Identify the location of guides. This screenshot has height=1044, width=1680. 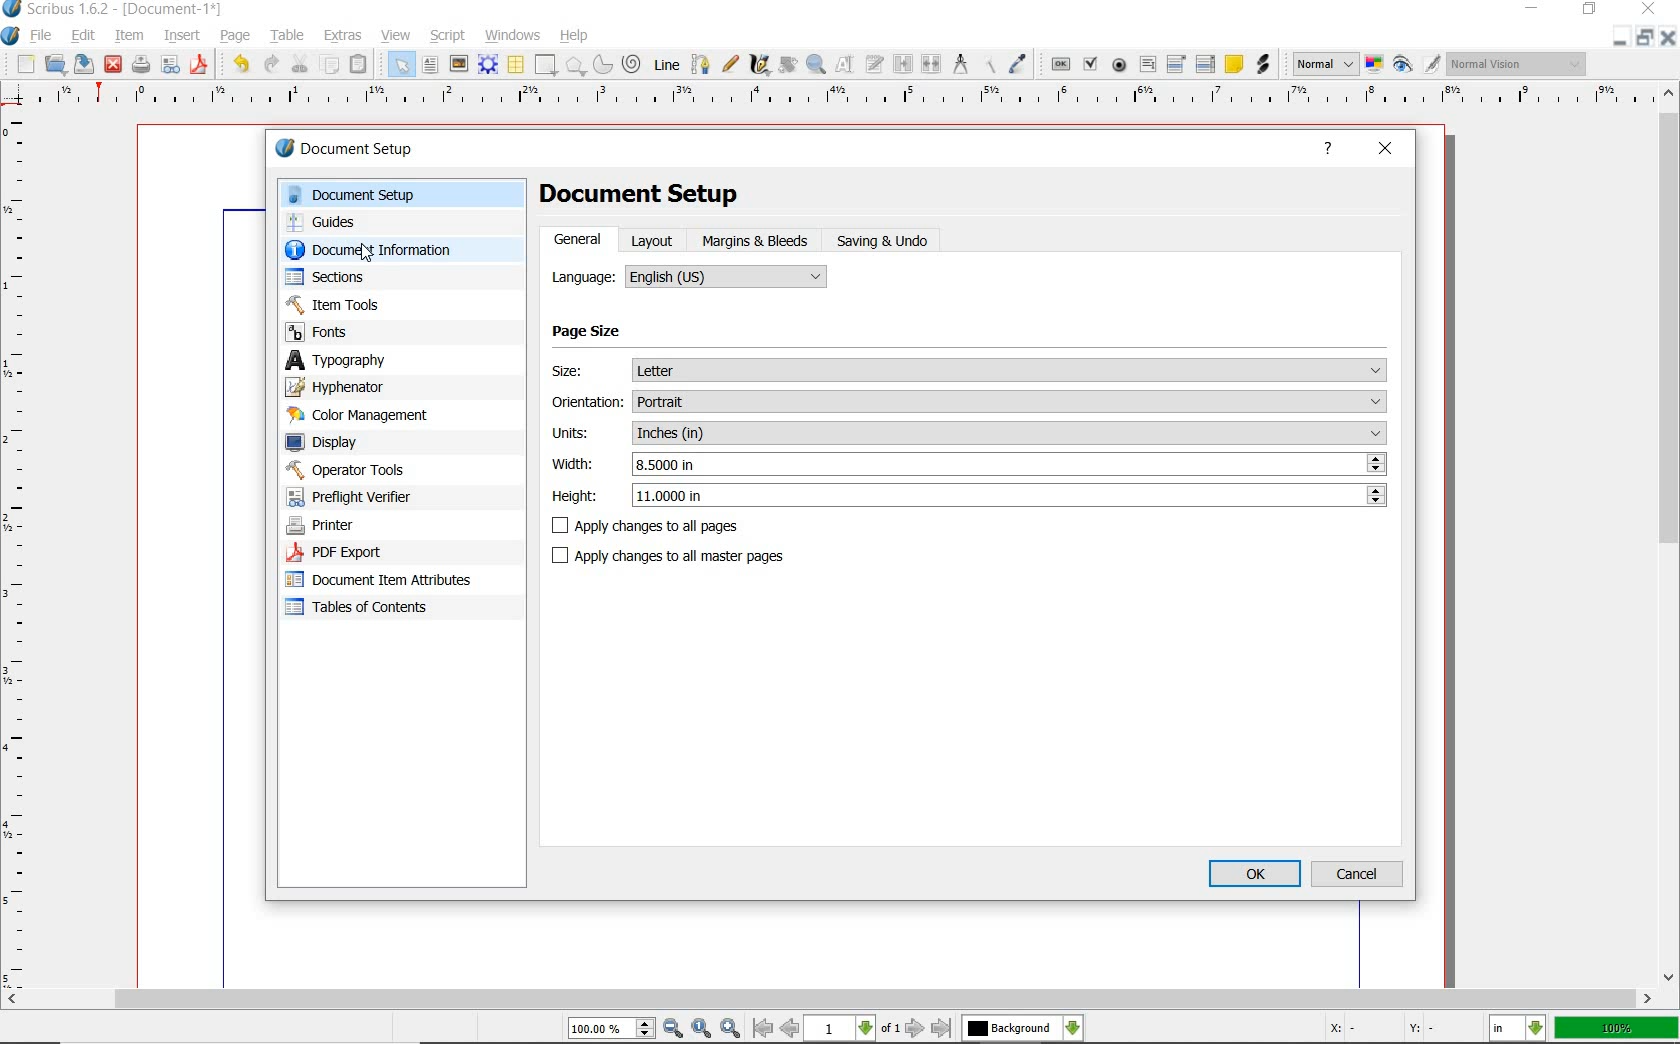
(382, 221).